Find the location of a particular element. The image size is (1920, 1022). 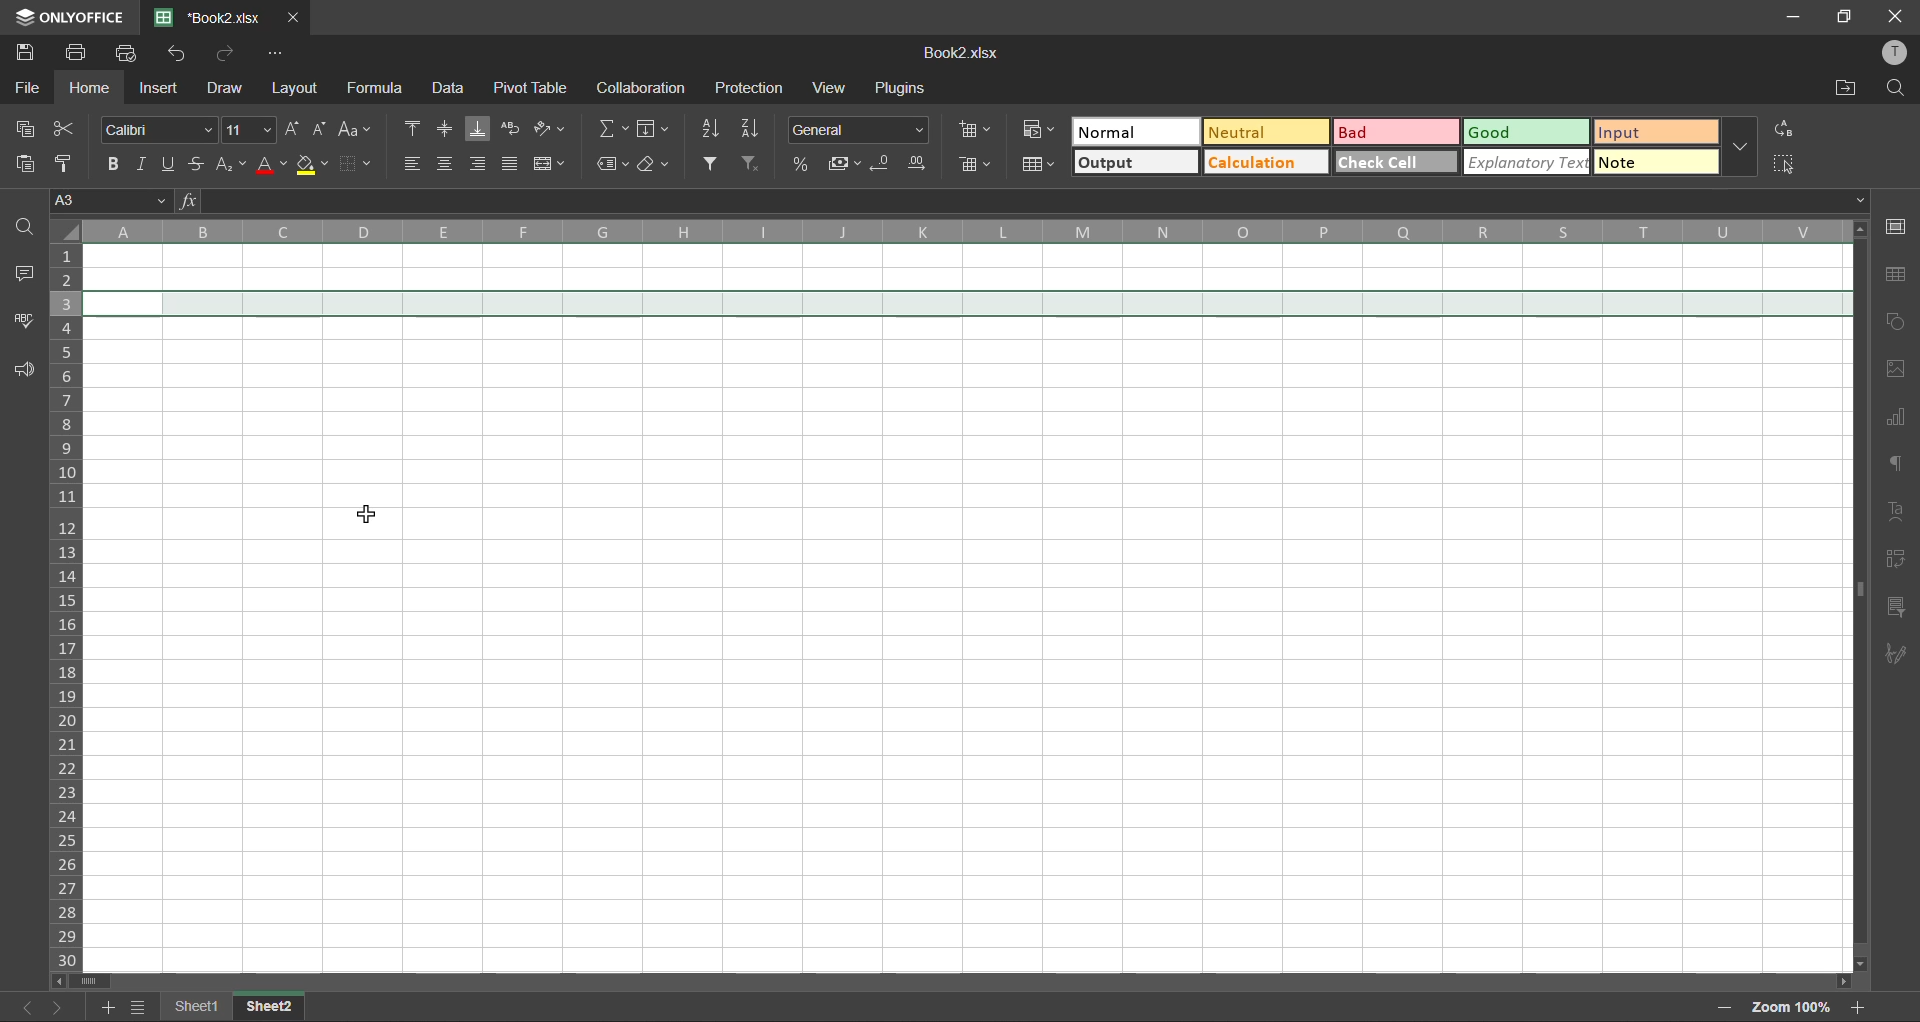

comments is located at coordinates (23, 272).